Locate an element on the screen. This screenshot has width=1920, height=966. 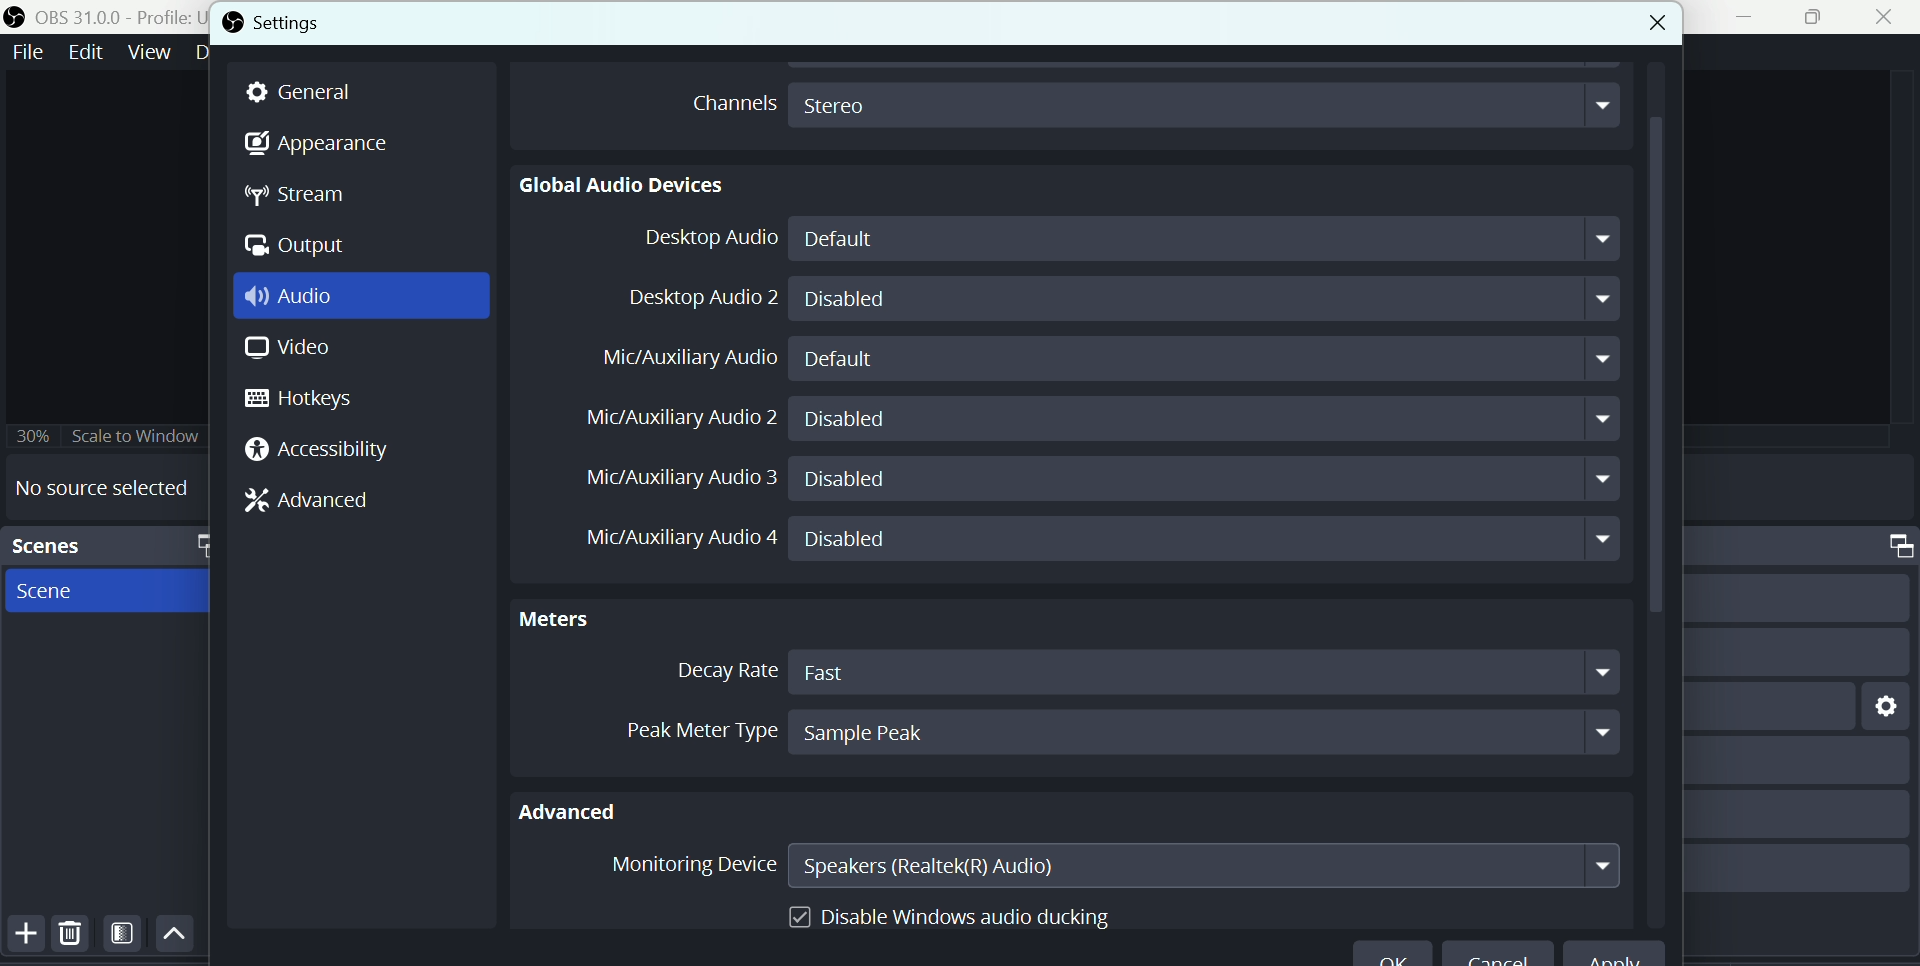
Audio is located at coordinates (298, 298).